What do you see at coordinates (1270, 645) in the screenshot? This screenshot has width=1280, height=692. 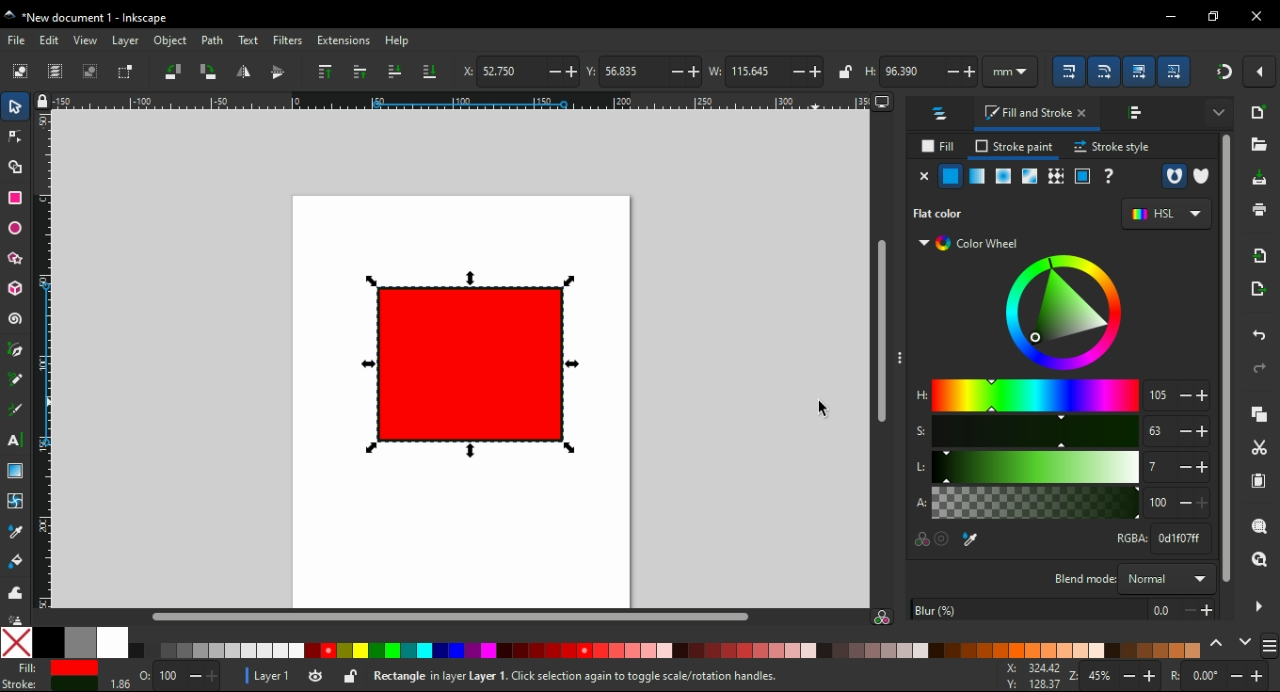 I see `menu` at bounding box center [1270, 645].